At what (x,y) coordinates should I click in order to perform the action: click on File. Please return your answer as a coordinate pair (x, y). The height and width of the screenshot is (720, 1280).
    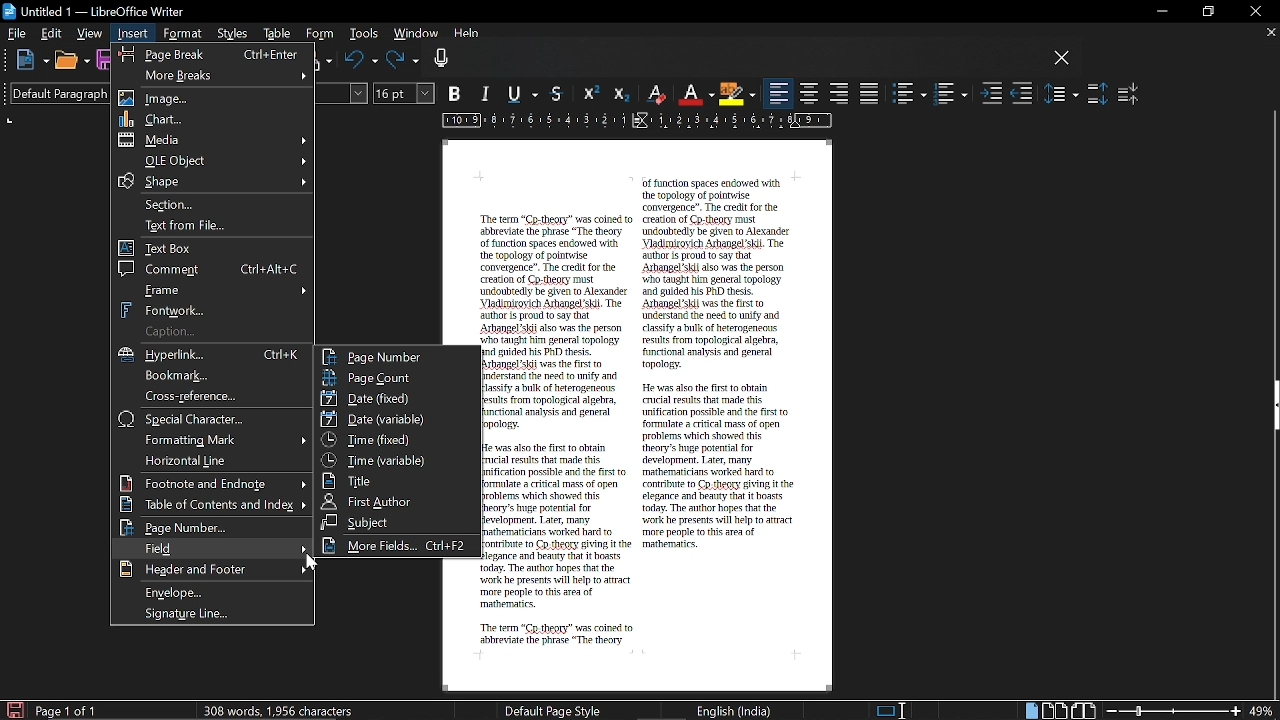
    Looking at the image, I should click on (17, 32).